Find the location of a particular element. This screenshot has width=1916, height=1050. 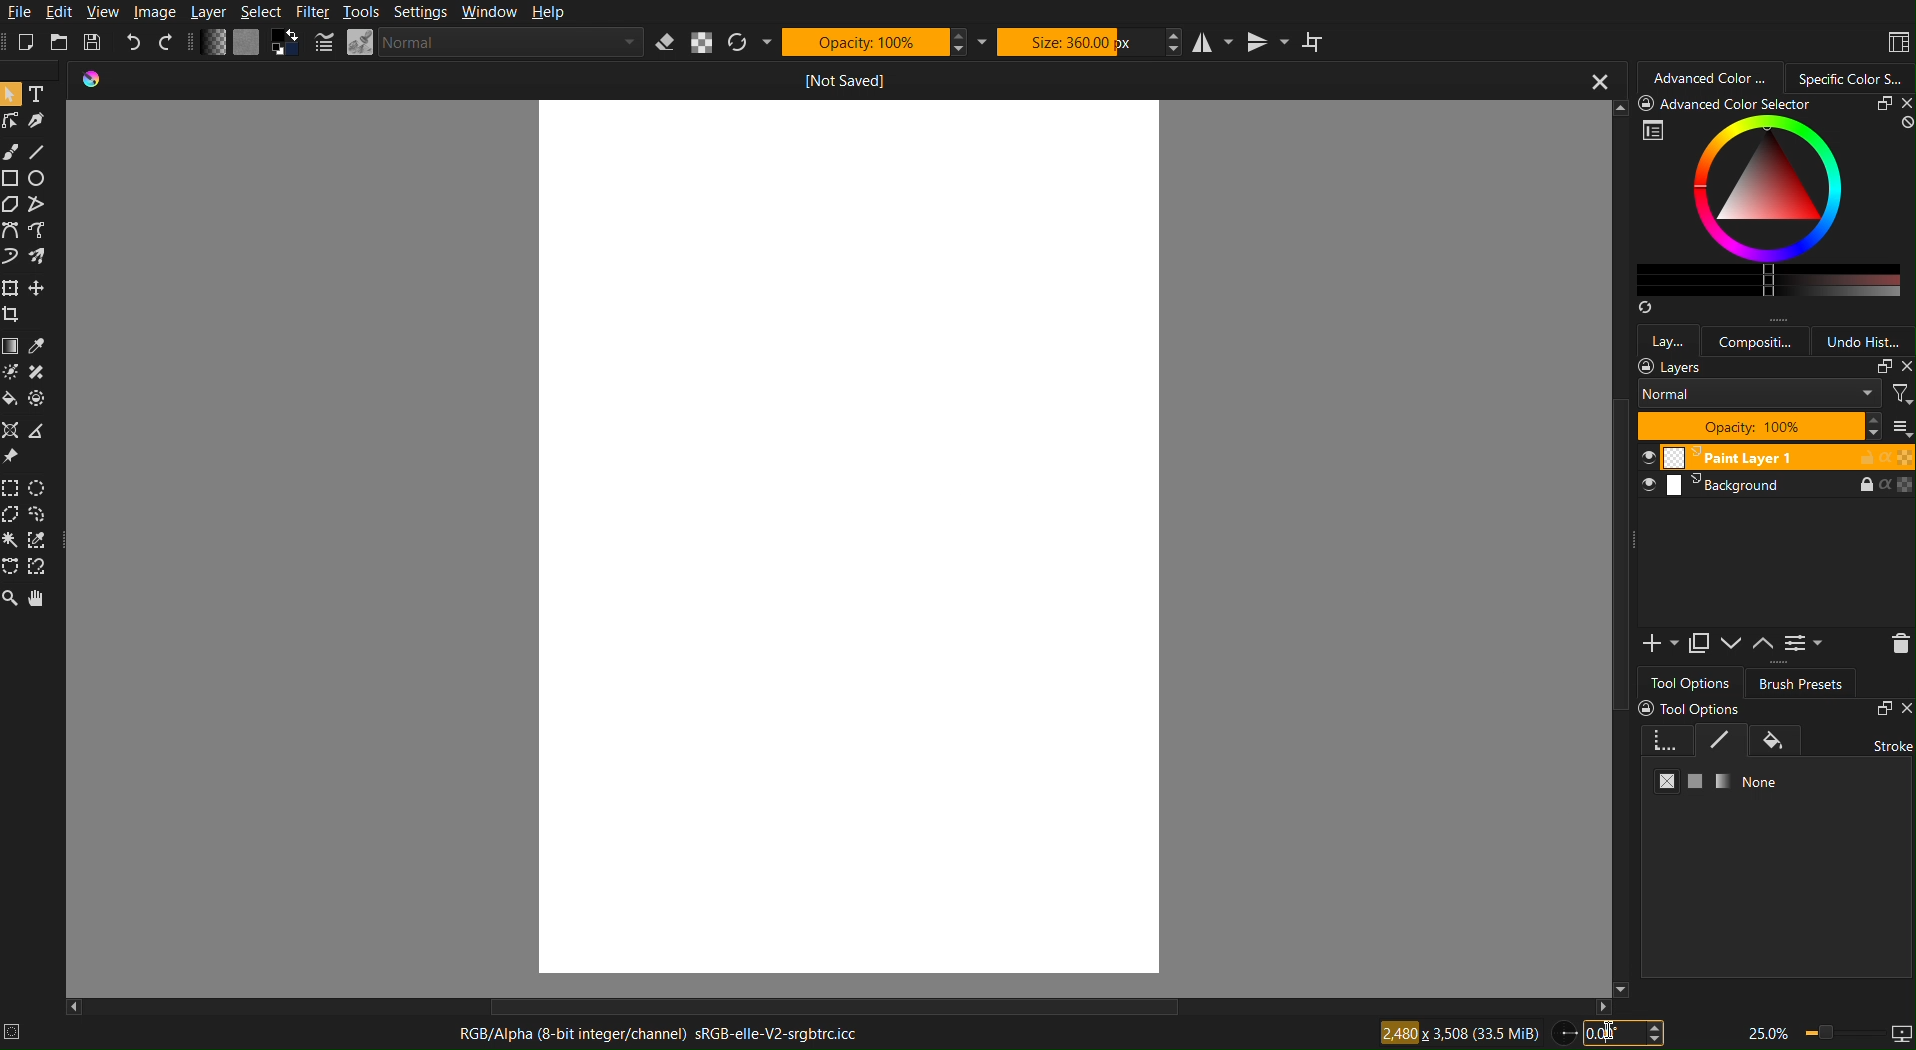

Window is located at coordinates (492, 13).